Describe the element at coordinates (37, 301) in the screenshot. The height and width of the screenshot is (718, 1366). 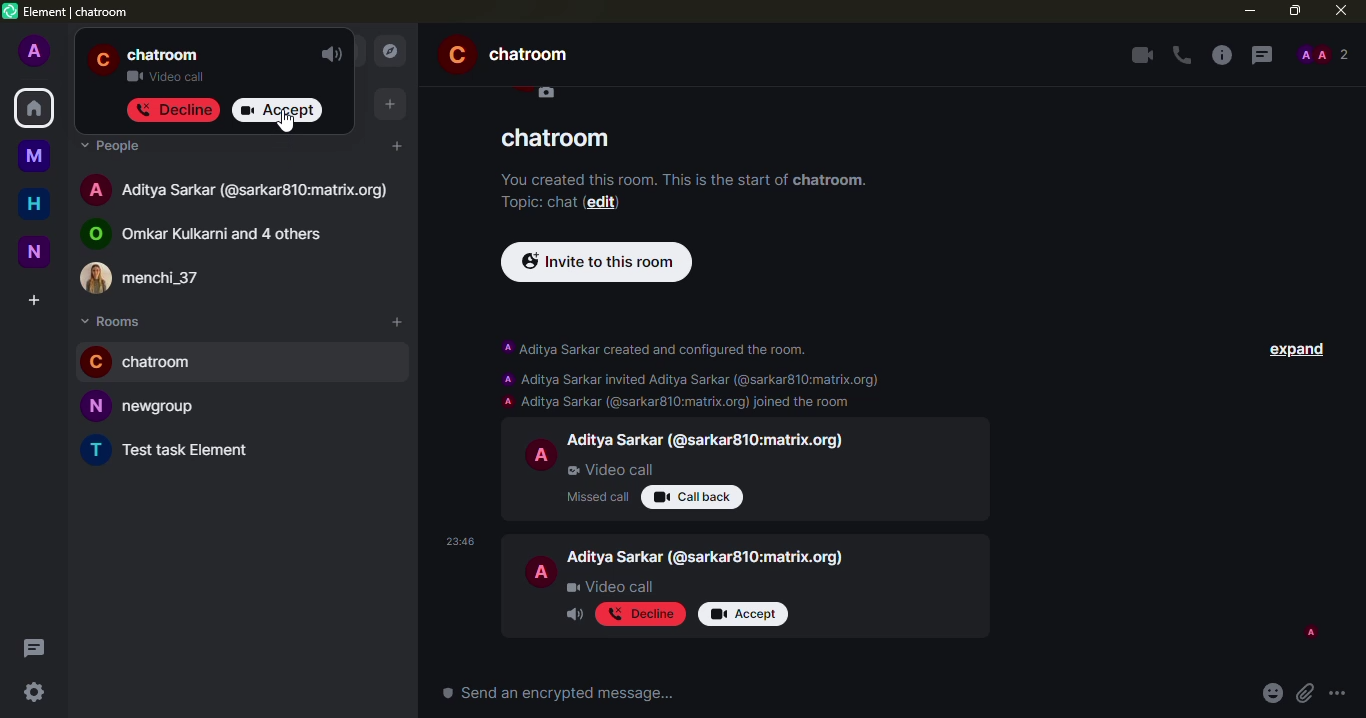
I see `create space` at that location.